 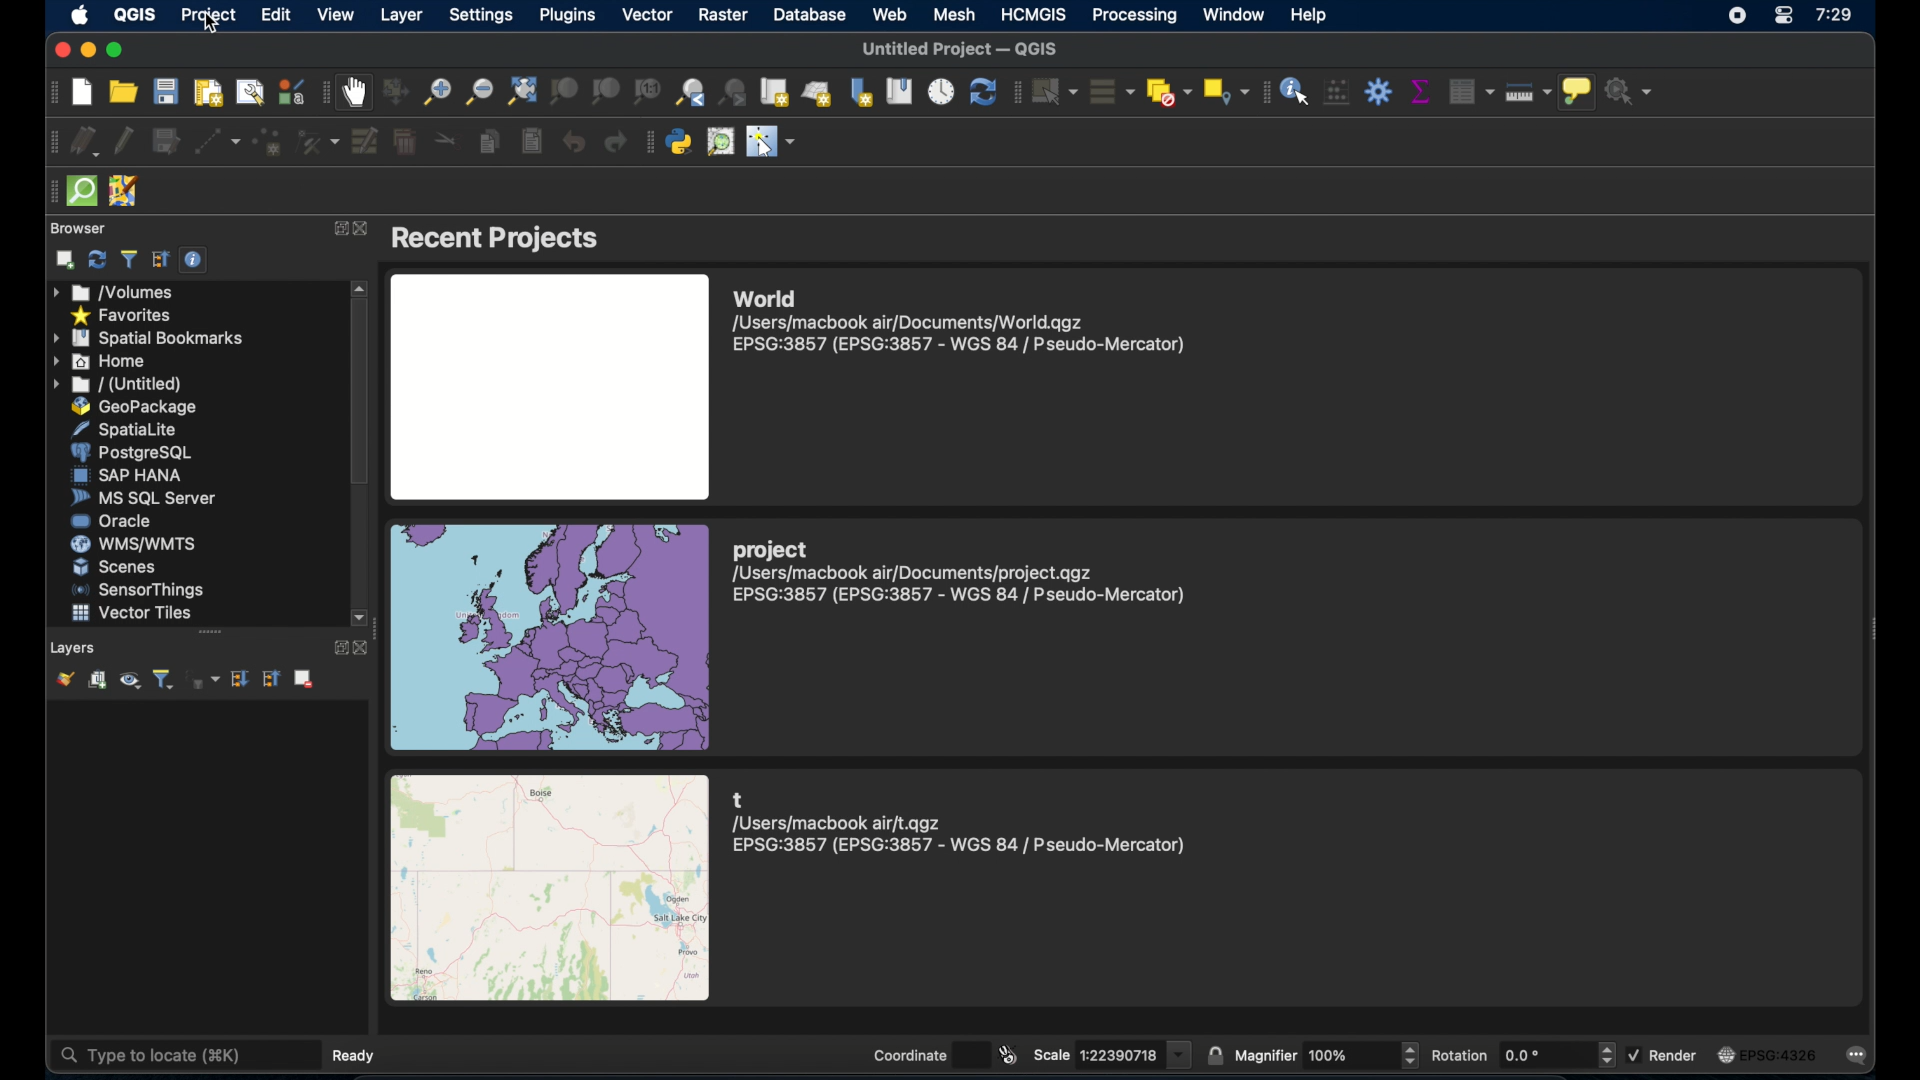 What do you see at coordinates (1840, 17) in the screenshot?
I see `7:29` at bounding box center [1840, 17].